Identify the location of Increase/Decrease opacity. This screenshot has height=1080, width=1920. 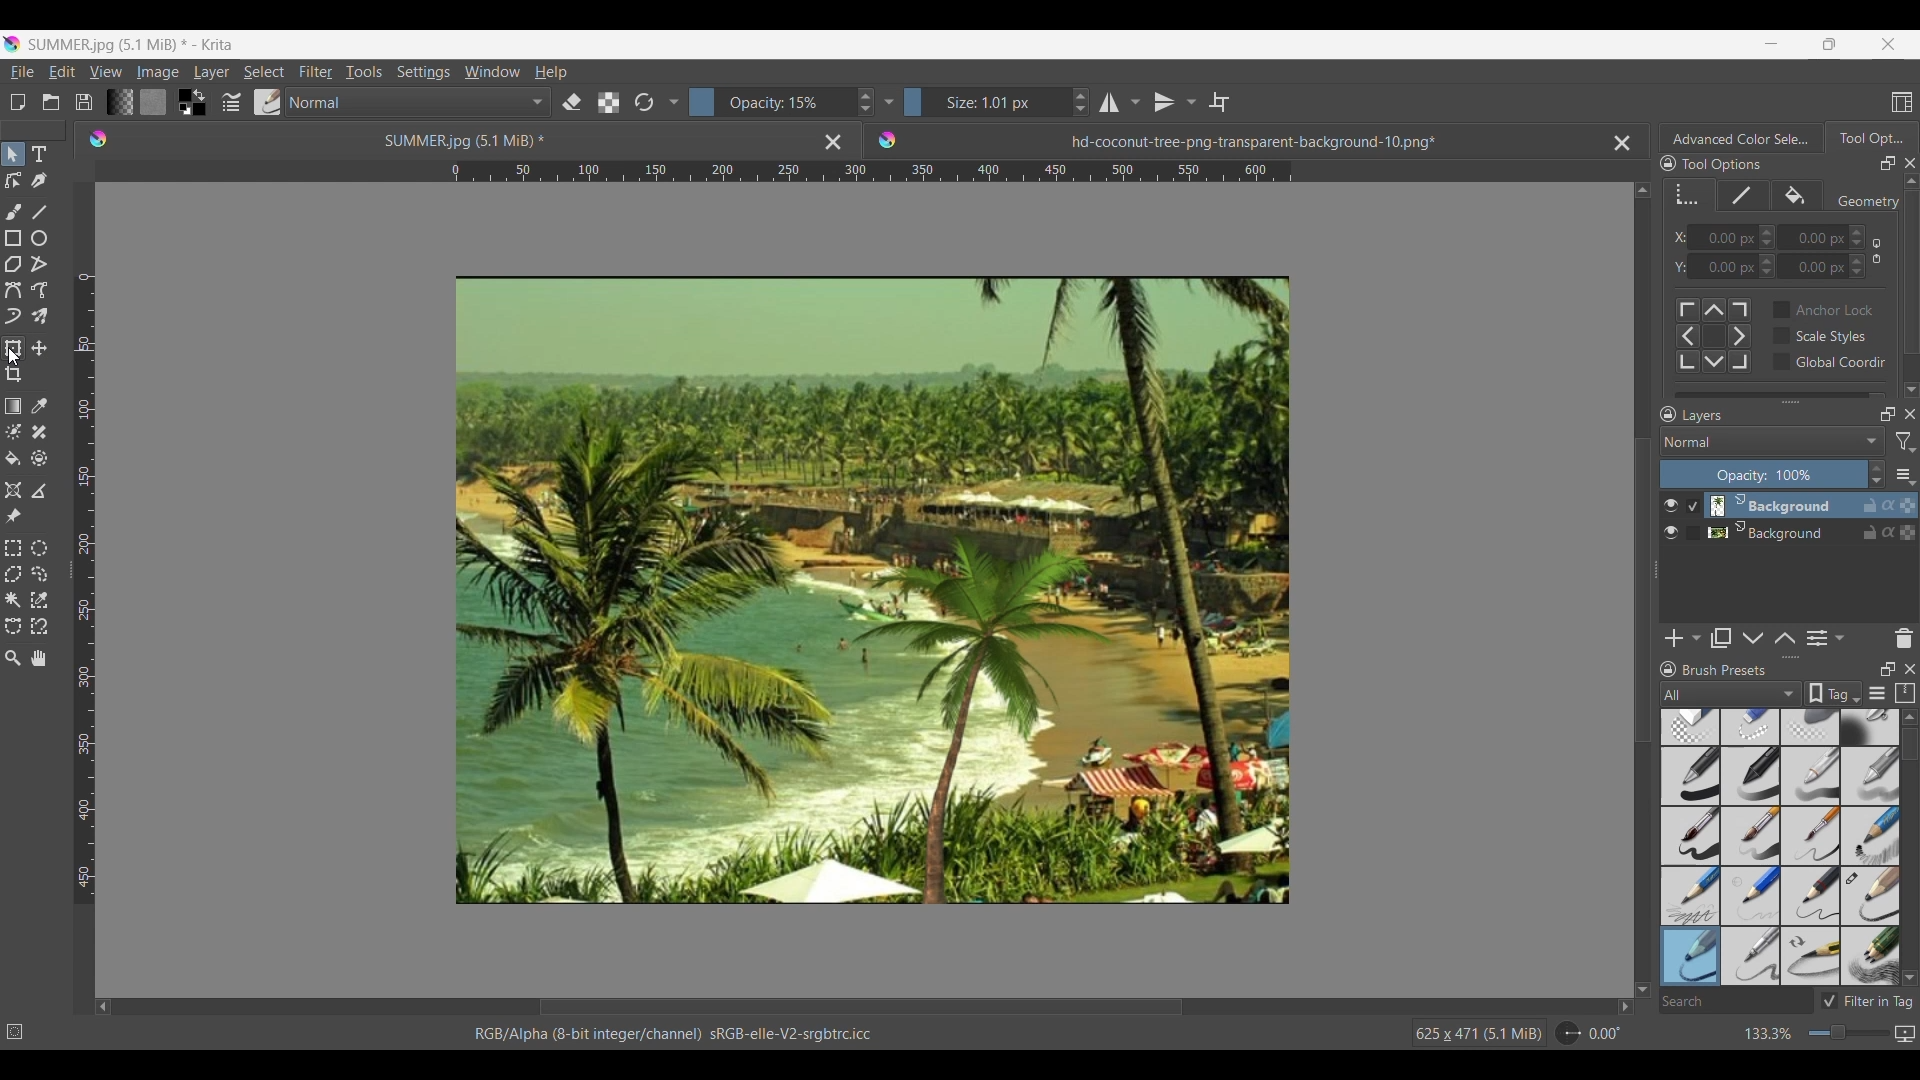
(1773, 474).